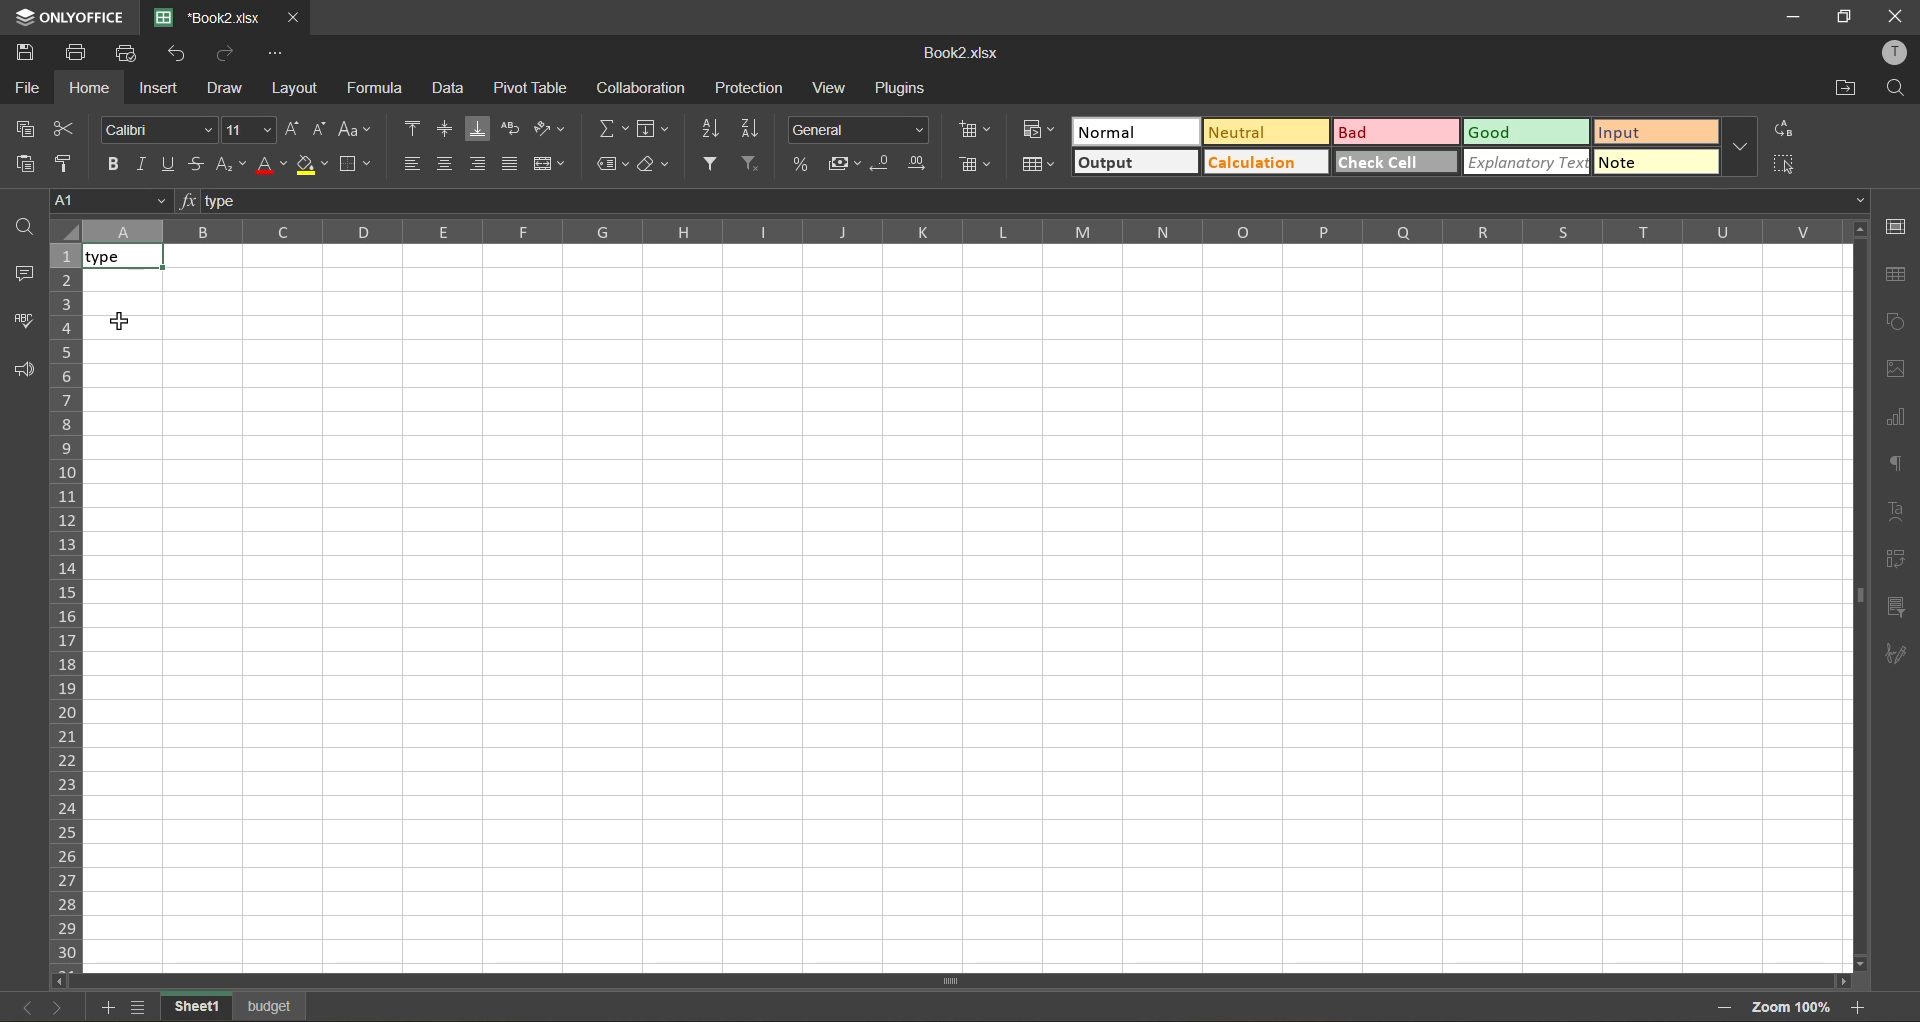  Describe the element at coordinates (281, 55) in the screenshot. I see `customize quick access toolbar` at that location.